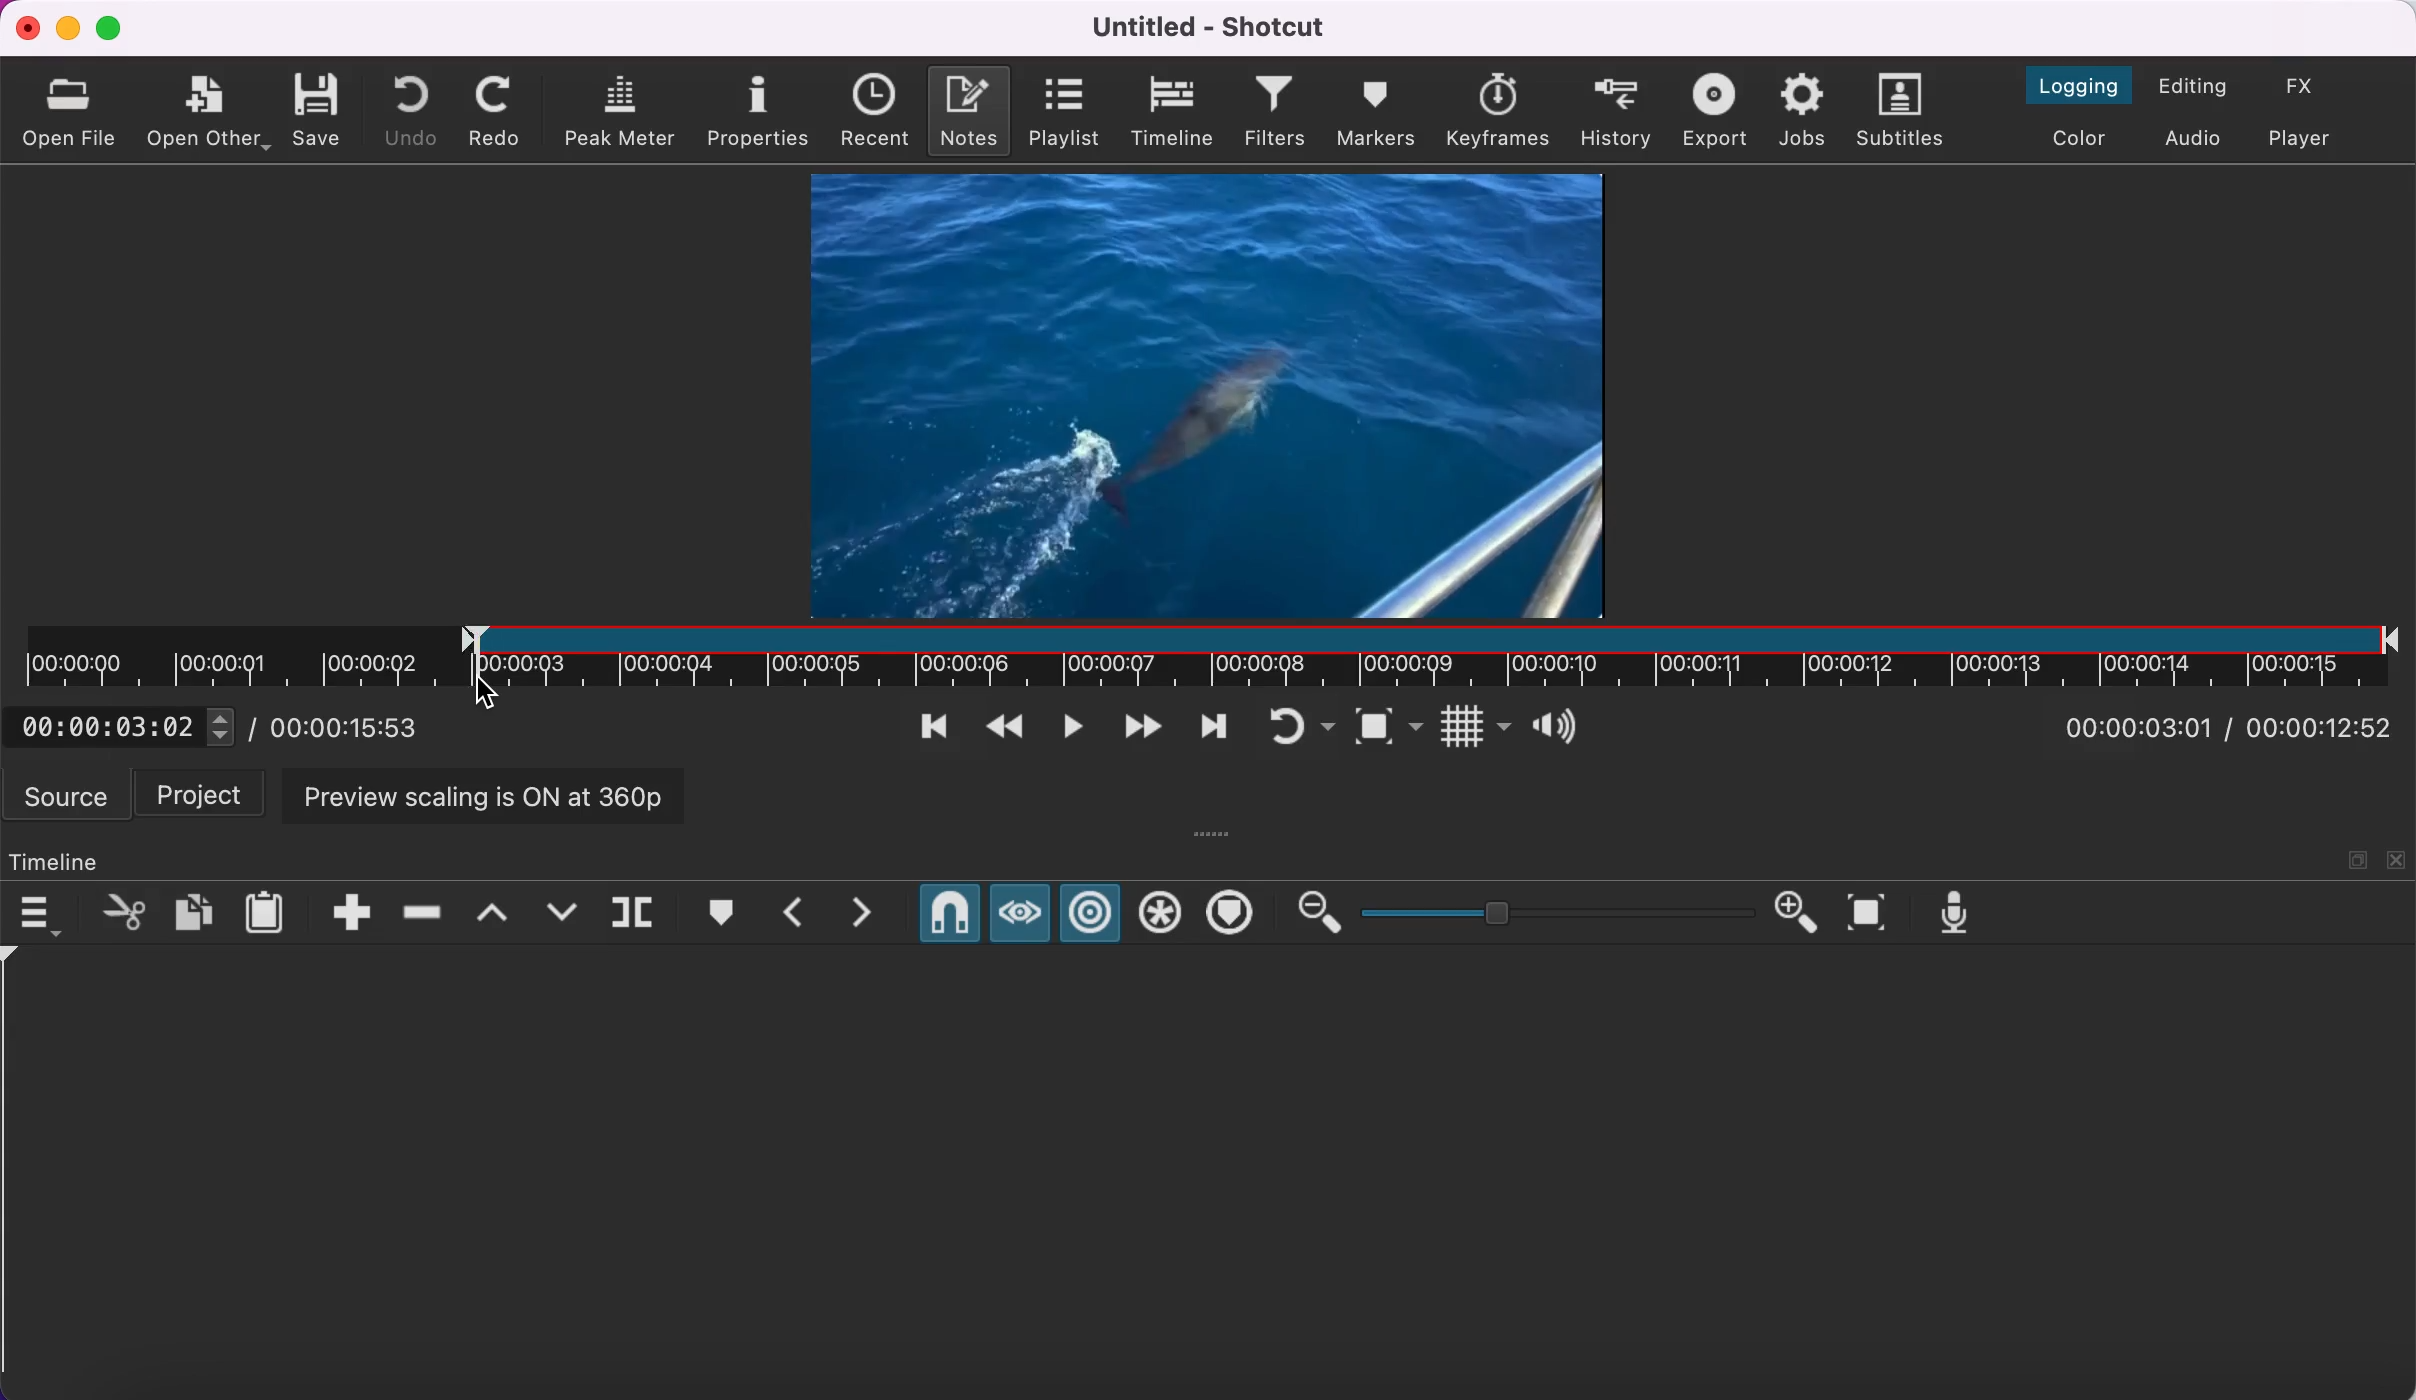 This screenshot has height=1400, width=2416. I want to click on , so click(1291, 727).